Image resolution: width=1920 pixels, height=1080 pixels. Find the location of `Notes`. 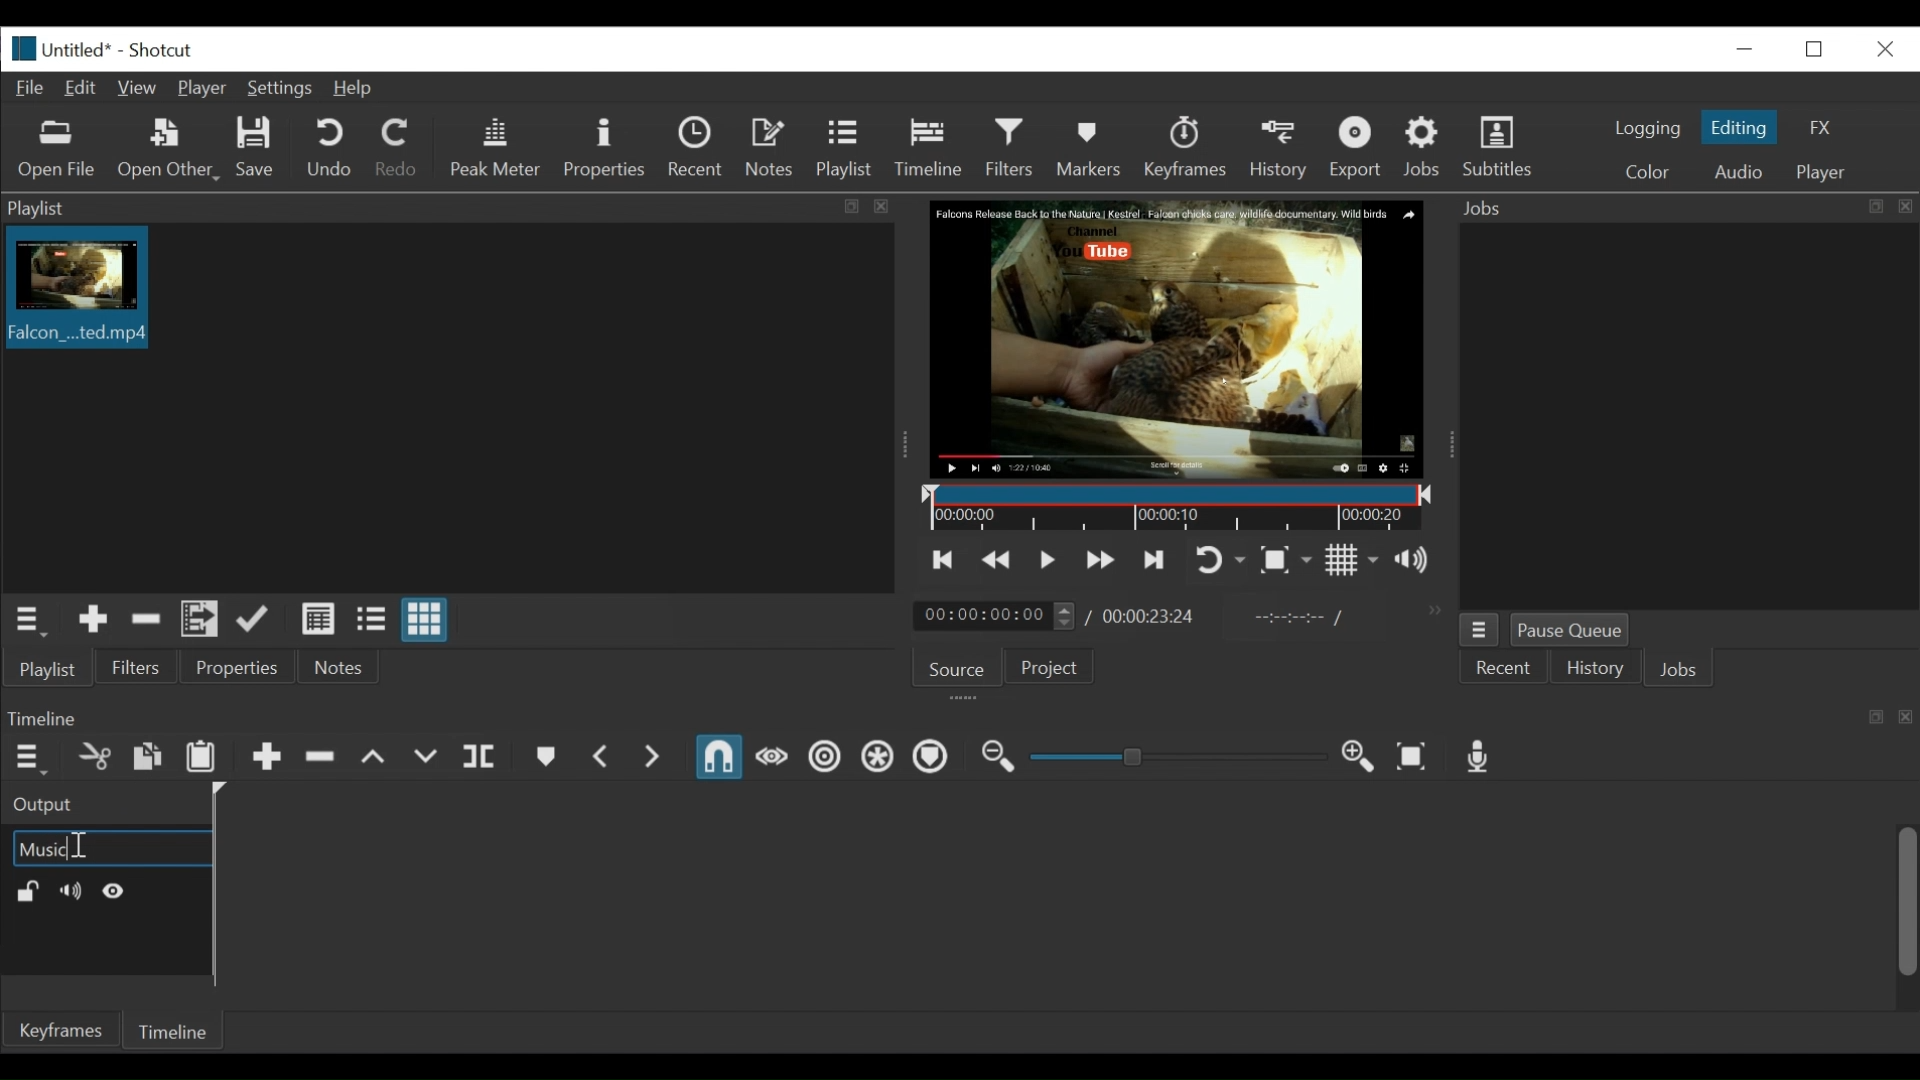

Notes is located at coordinates (771, 147).